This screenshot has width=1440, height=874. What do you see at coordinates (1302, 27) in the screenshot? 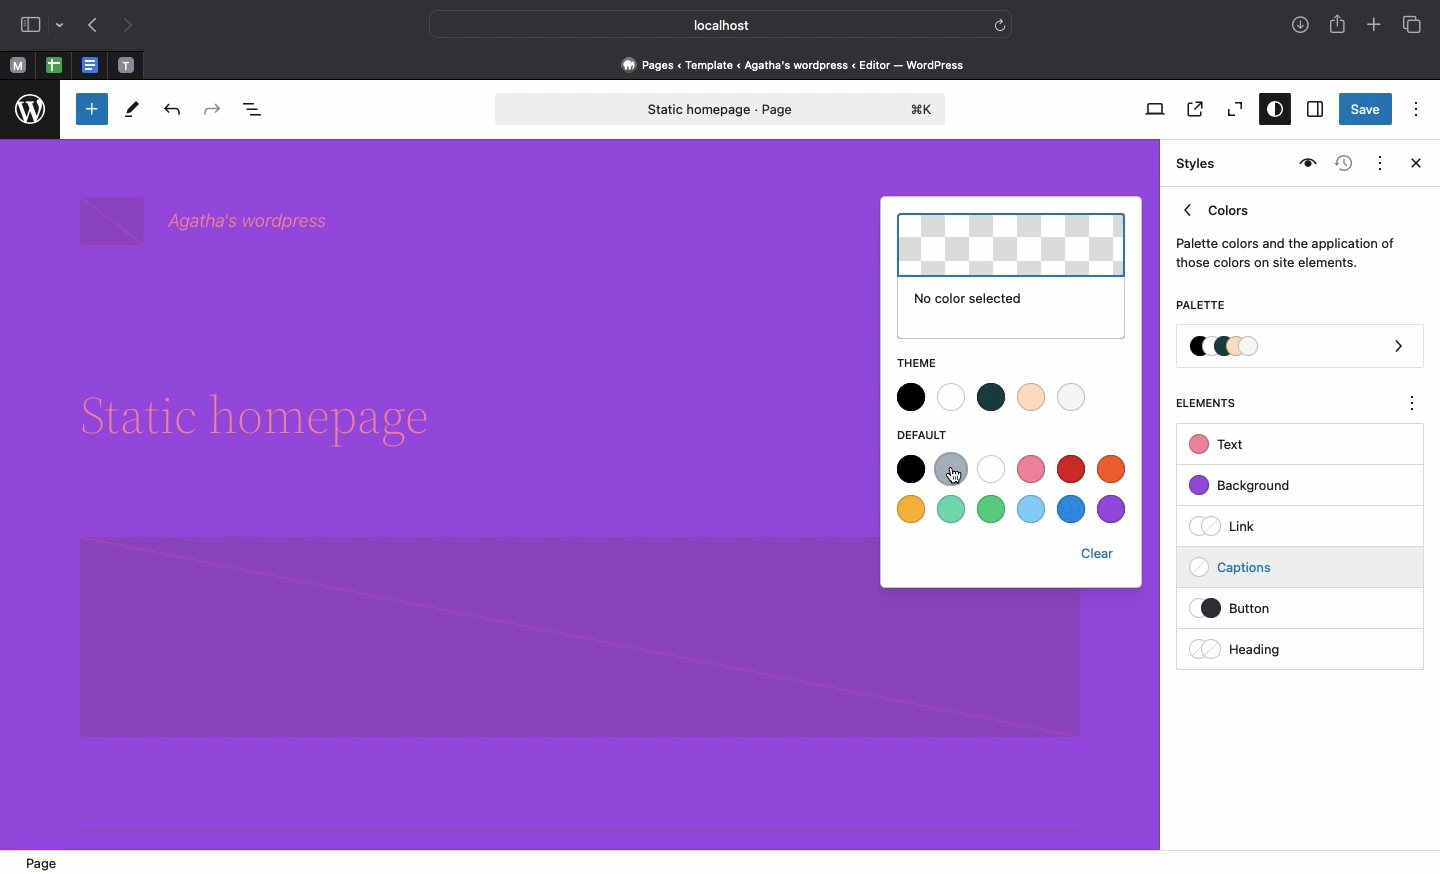
I see `Downloads` at bounding box center [1302, 27].